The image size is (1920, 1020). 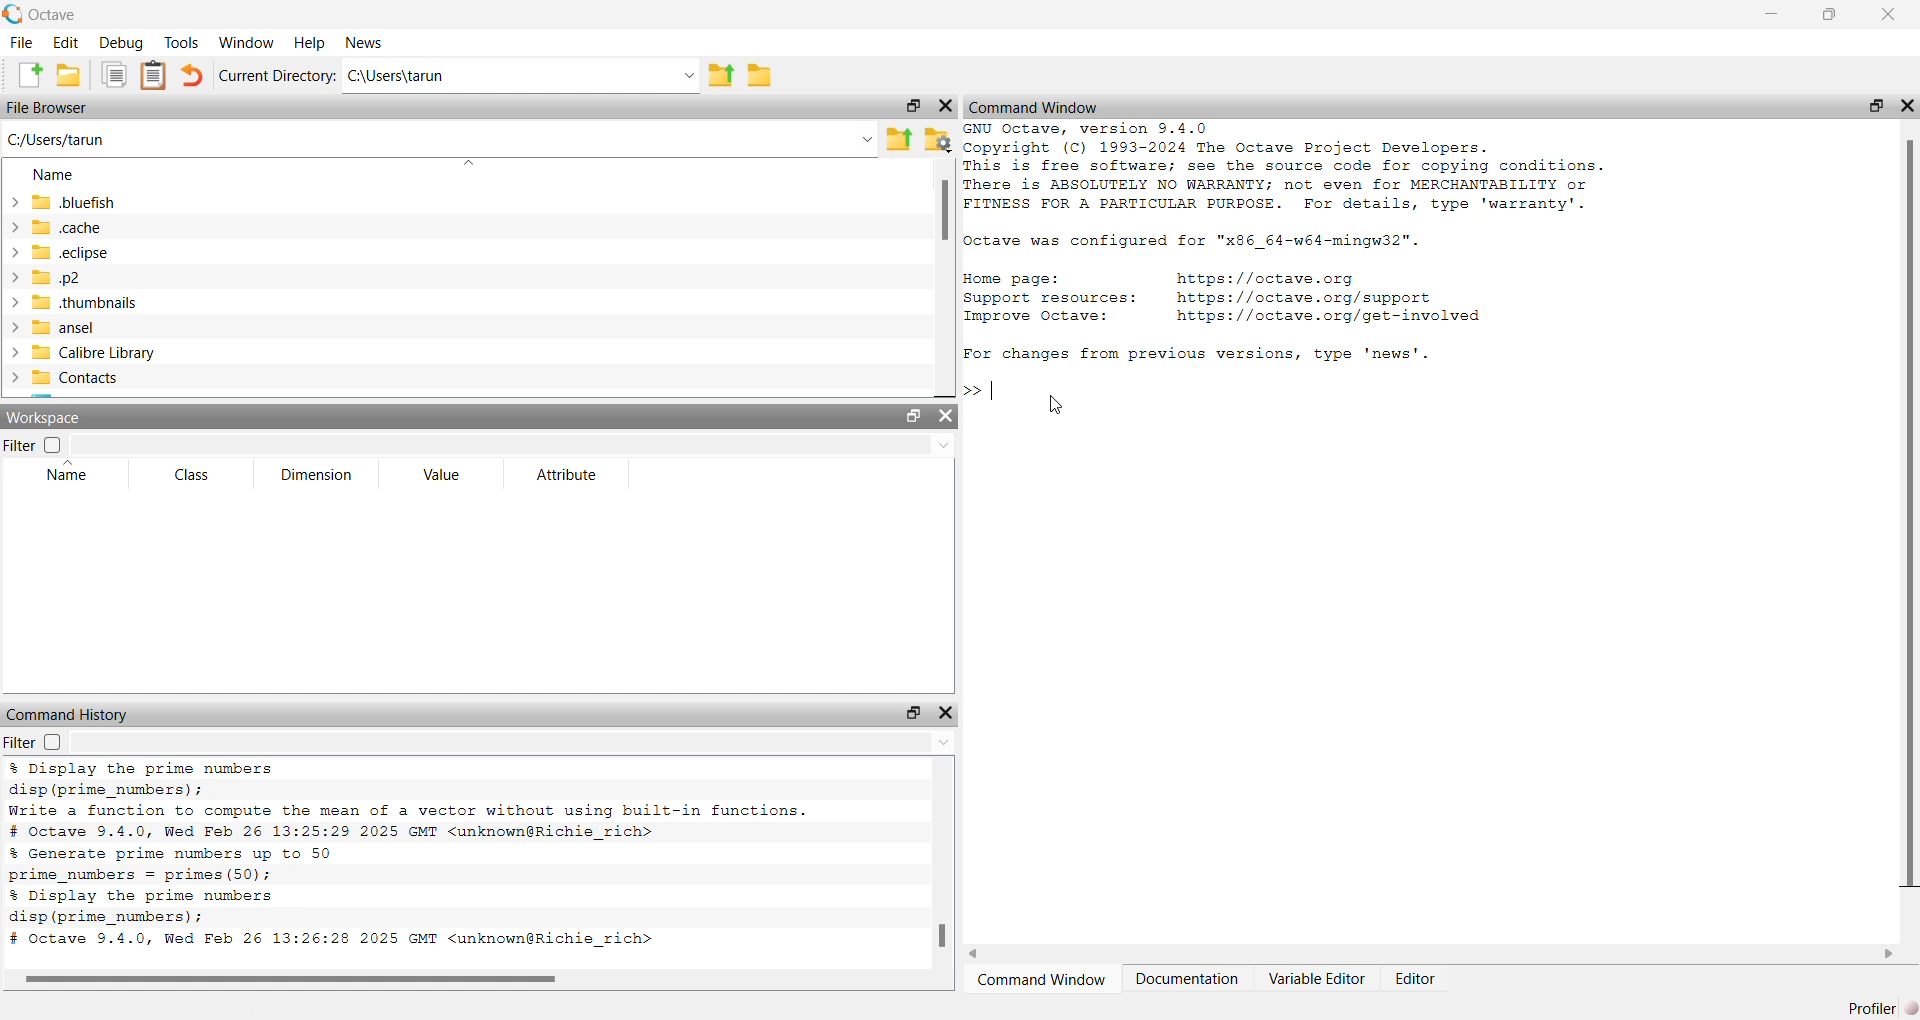 I want to click on ansel, so click(x=64, y=327).